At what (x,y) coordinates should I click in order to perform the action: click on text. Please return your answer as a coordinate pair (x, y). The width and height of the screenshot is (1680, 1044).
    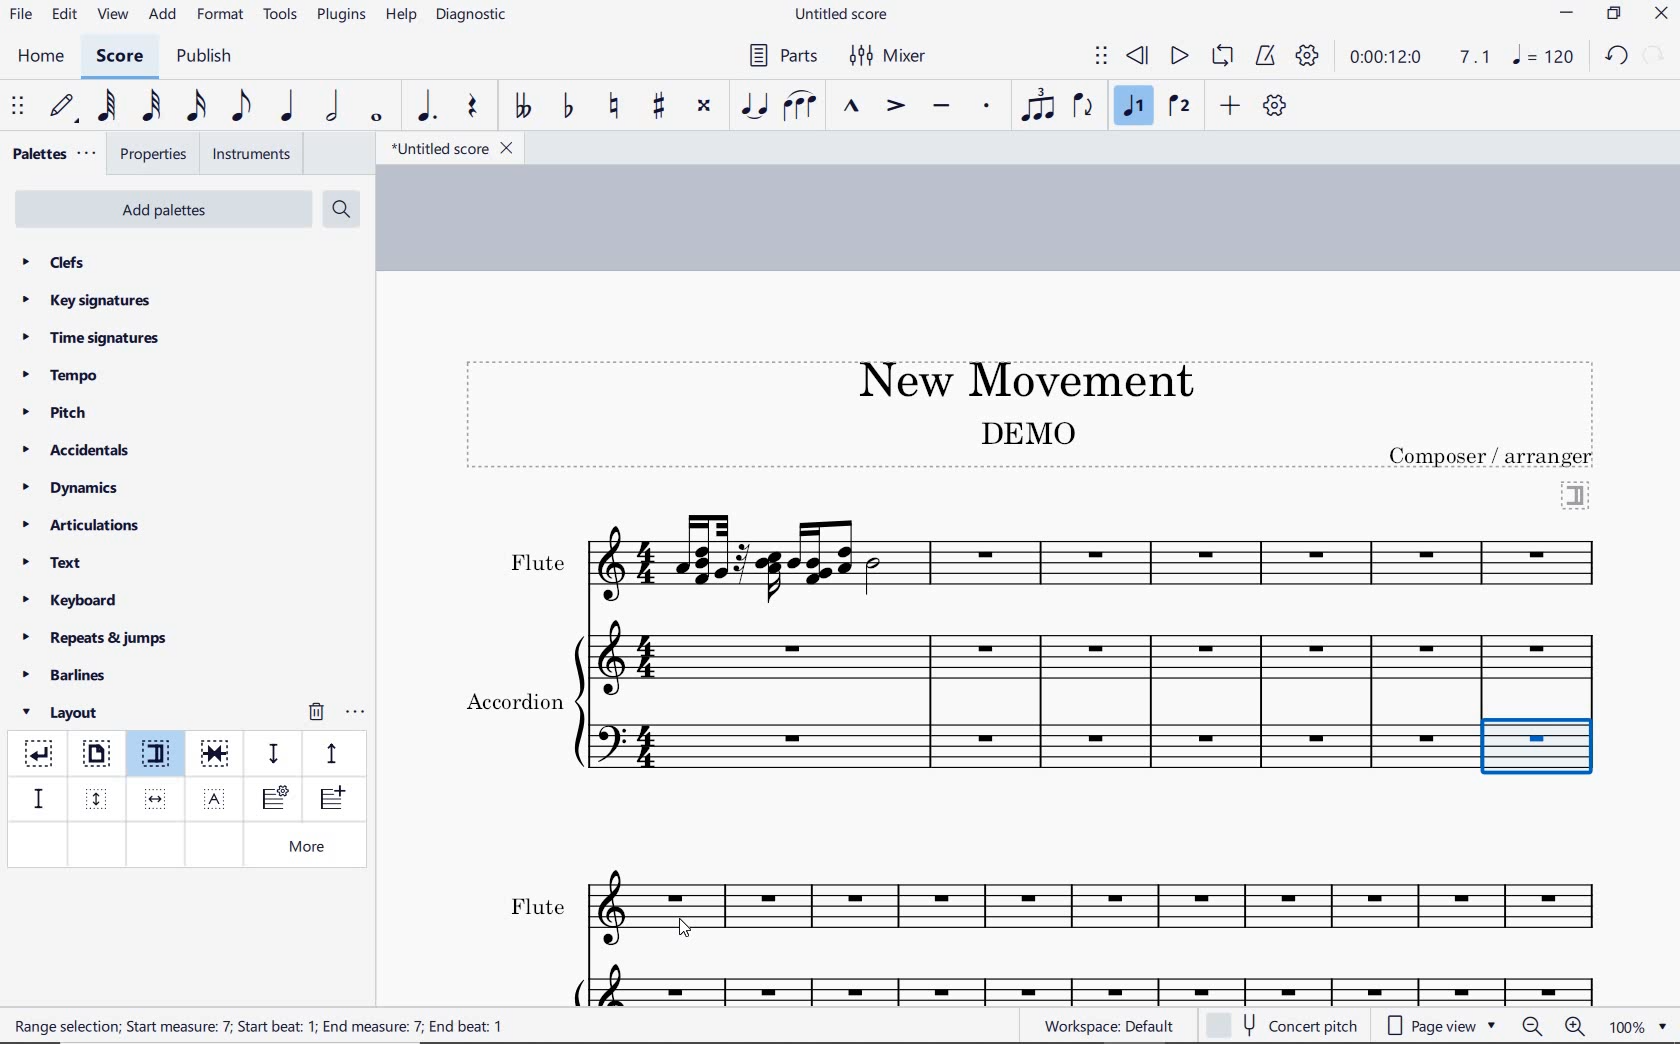
    Looking at the image, I should click on (54, 565).